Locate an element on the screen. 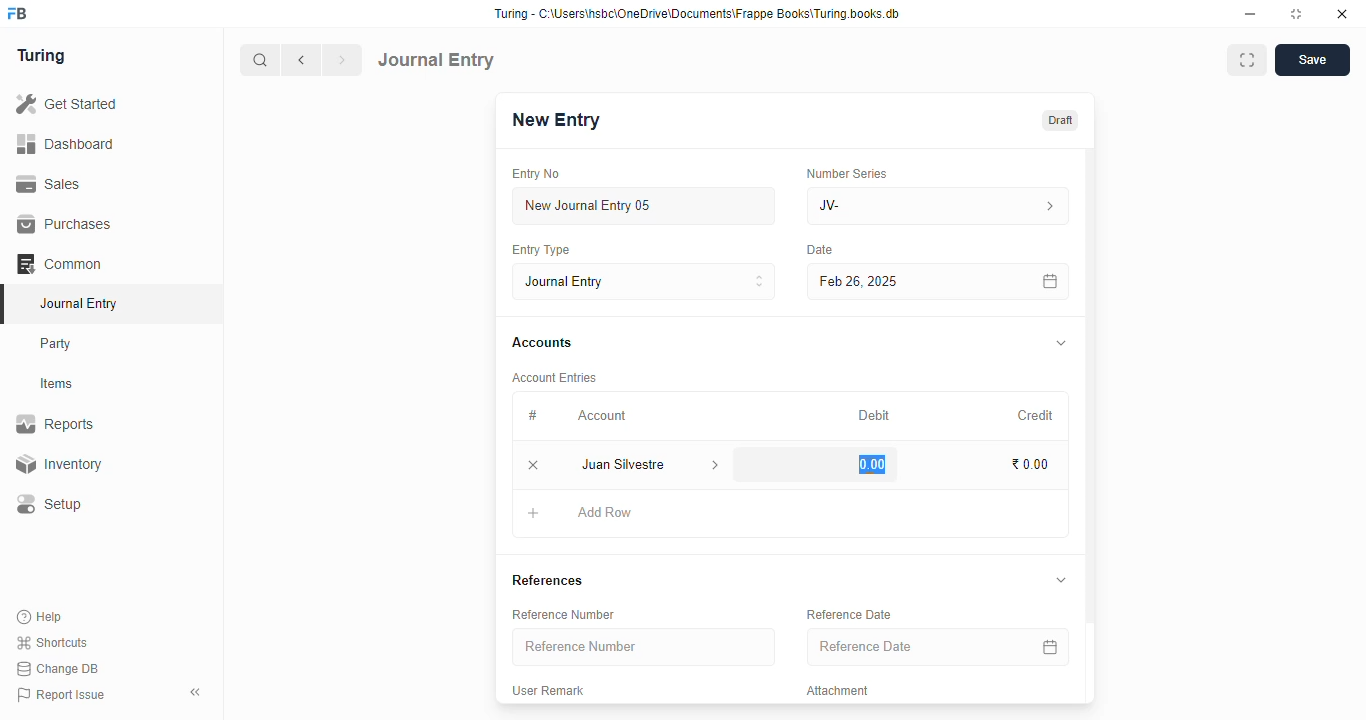  report issue is located at coordinates (61, 695).